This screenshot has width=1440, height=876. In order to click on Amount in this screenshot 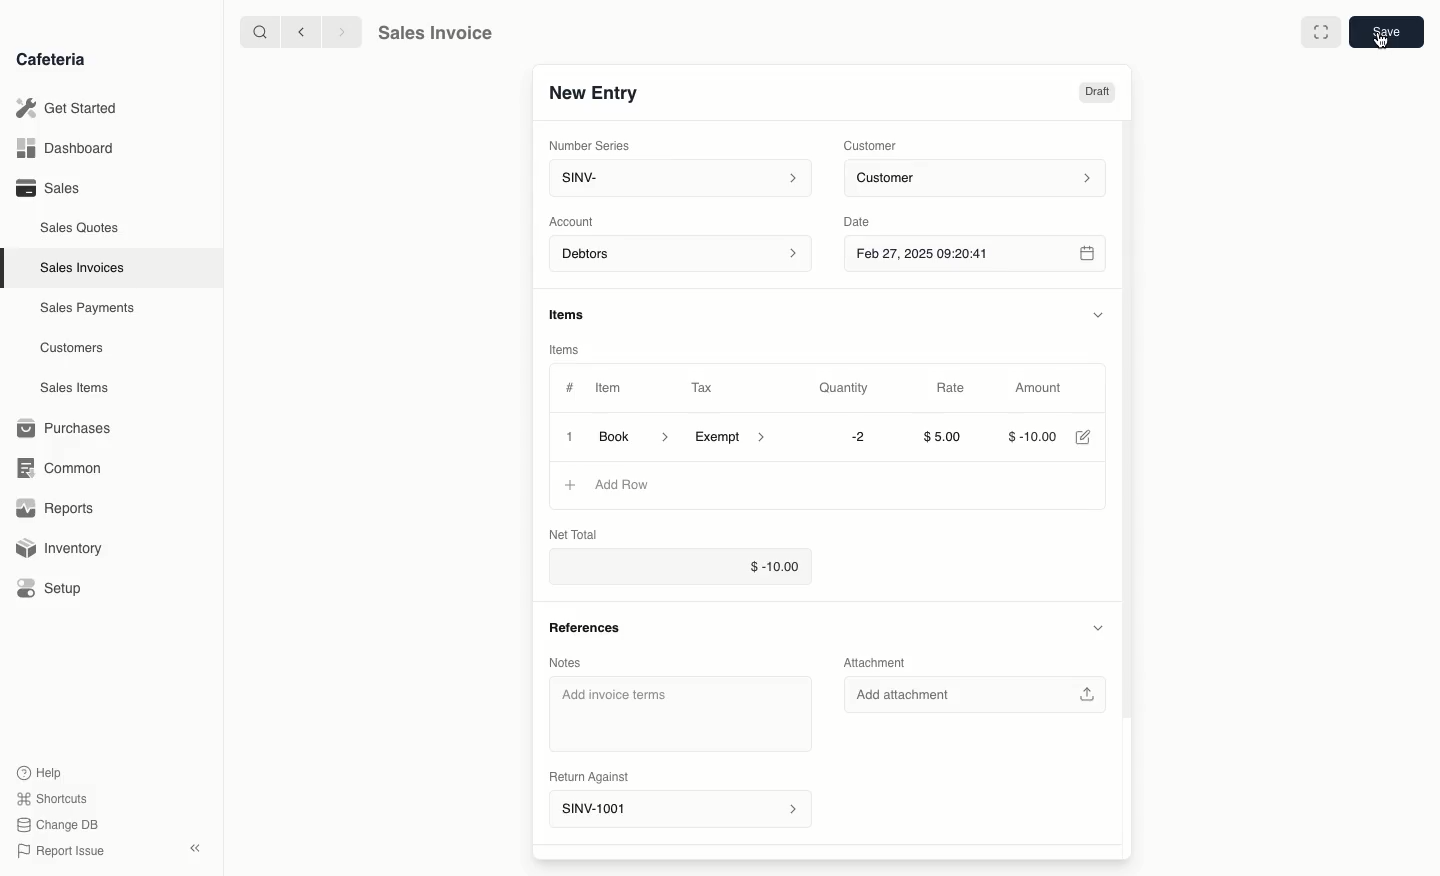, I will do `click(1048, 388)`.